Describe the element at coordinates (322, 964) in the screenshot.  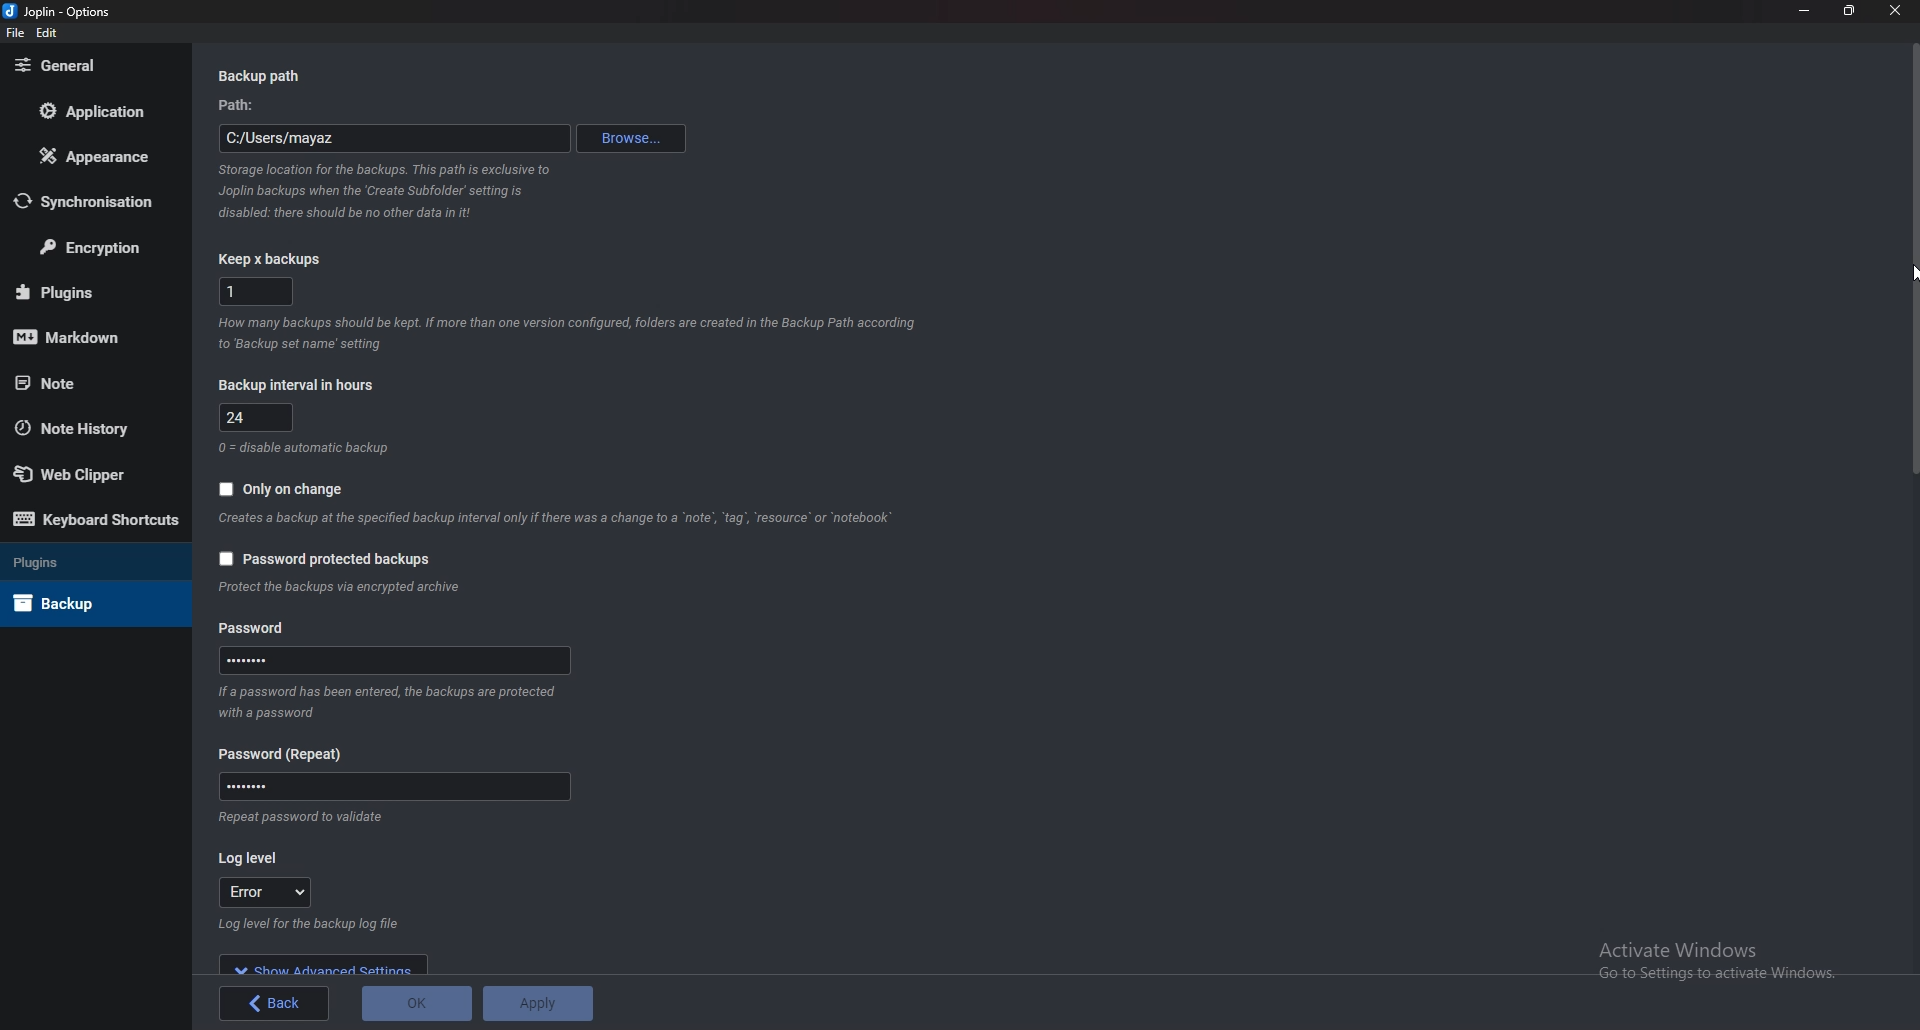
I see `show advanced settings` at that location.